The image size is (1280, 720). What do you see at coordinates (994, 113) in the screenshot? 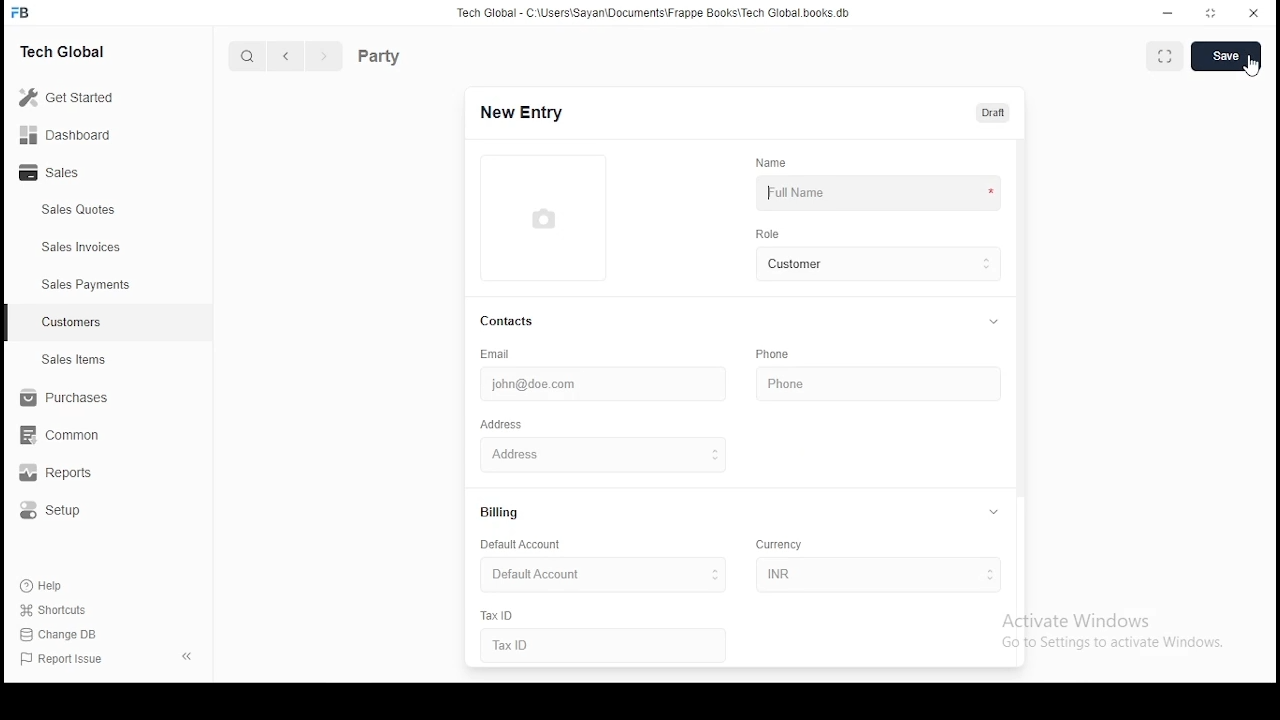
I see `draft` at bounding box center [994, 113].